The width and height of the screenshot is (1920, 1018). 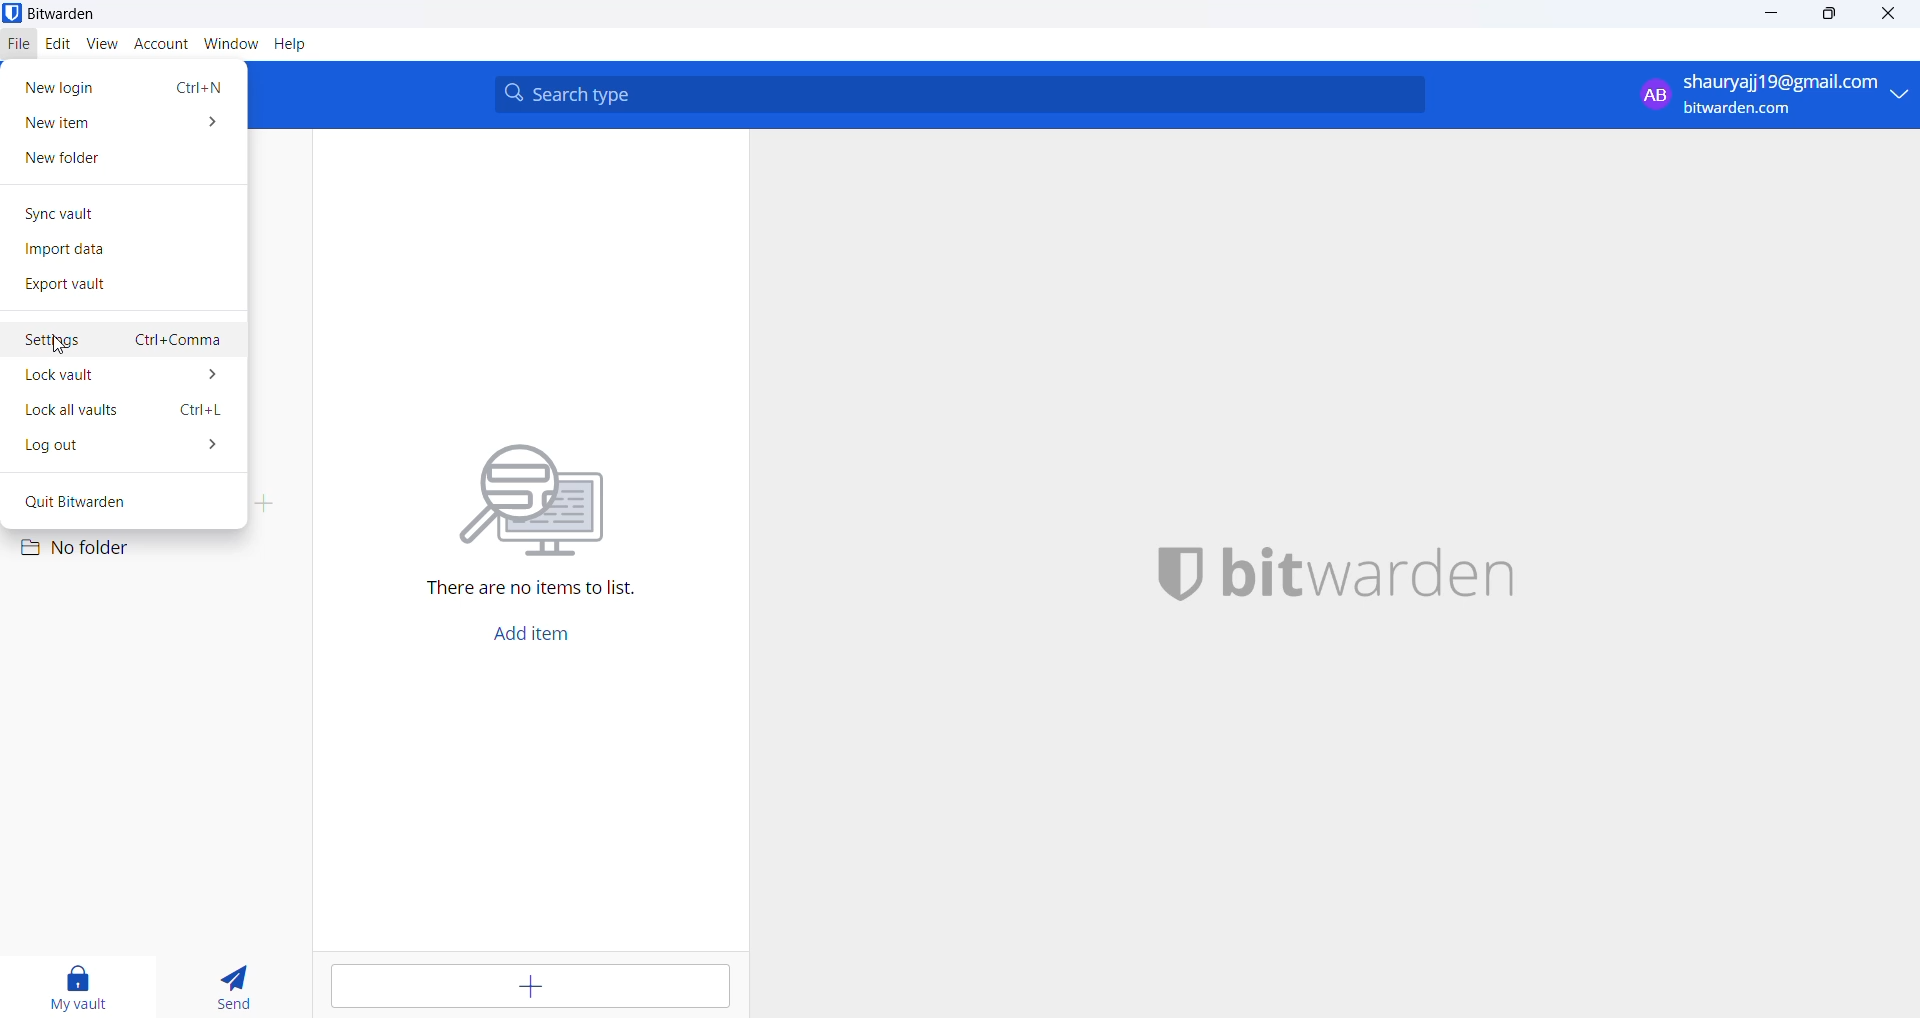 I want to click on new folder, so click(x=122, y=161).